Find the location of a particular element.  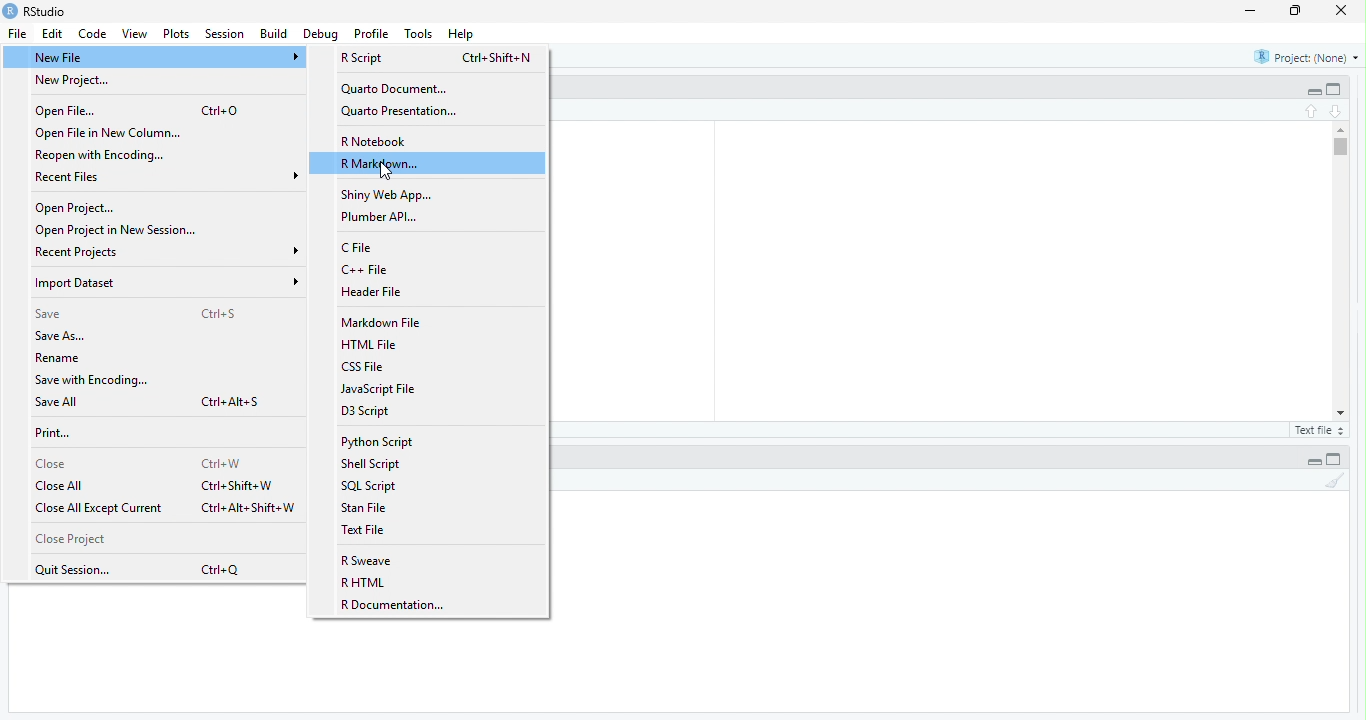

Help is located at coordinates (462, 34).